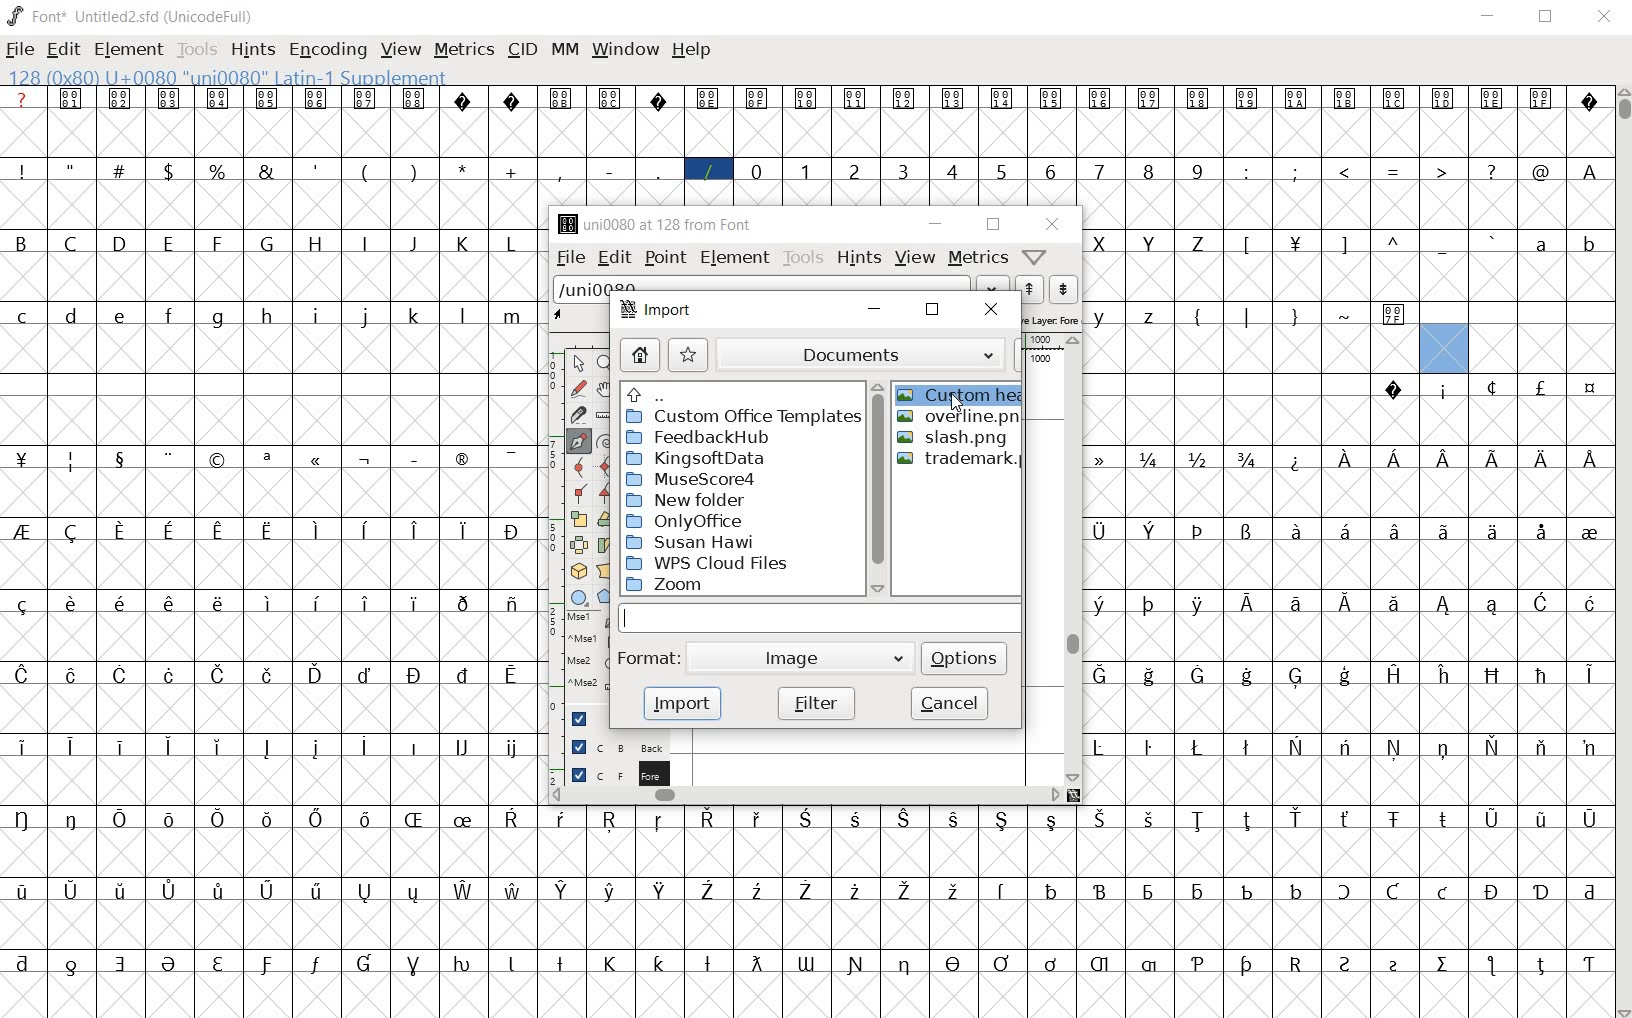  What do you see at coordinates (961, 404) in the screenshot?
I see `cursor` at bounding box center [961, 404].